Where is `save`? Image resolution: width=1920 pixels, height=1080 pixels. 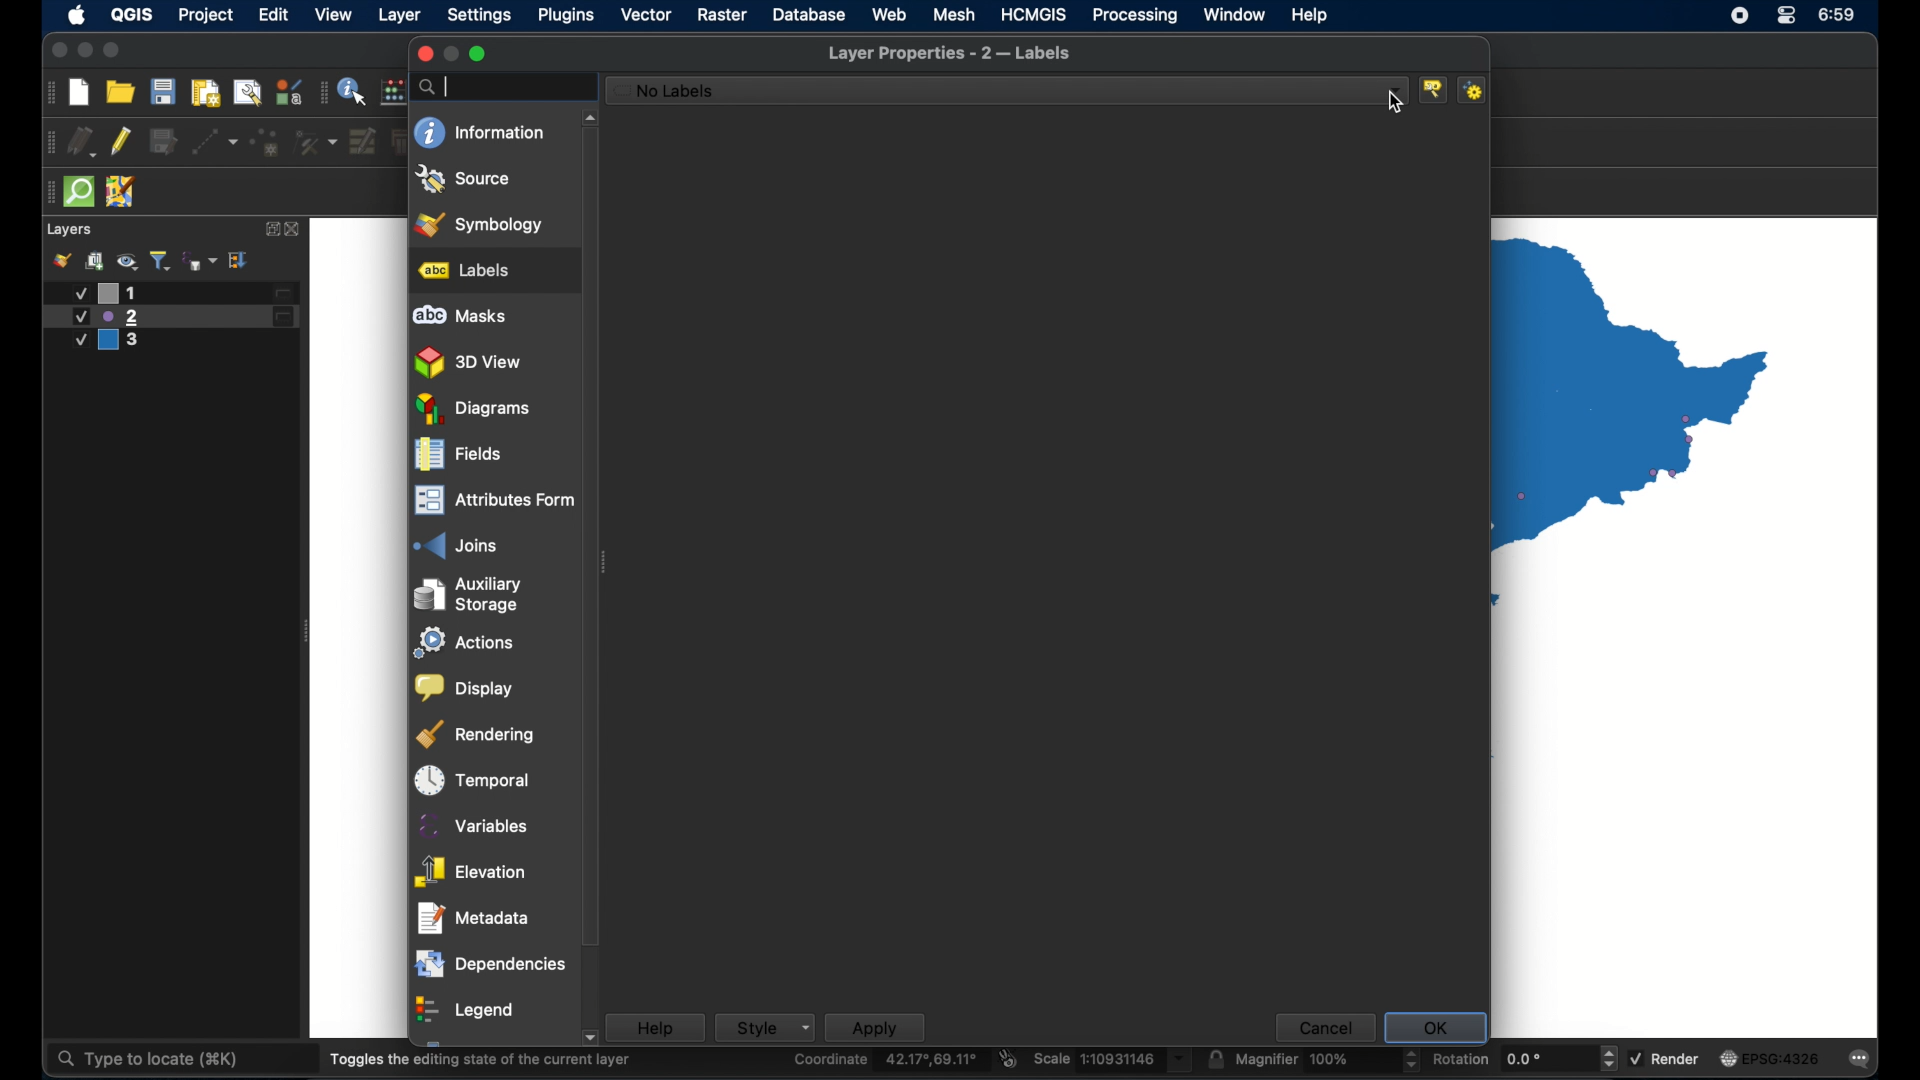 save is located at coordinates (163, 91).